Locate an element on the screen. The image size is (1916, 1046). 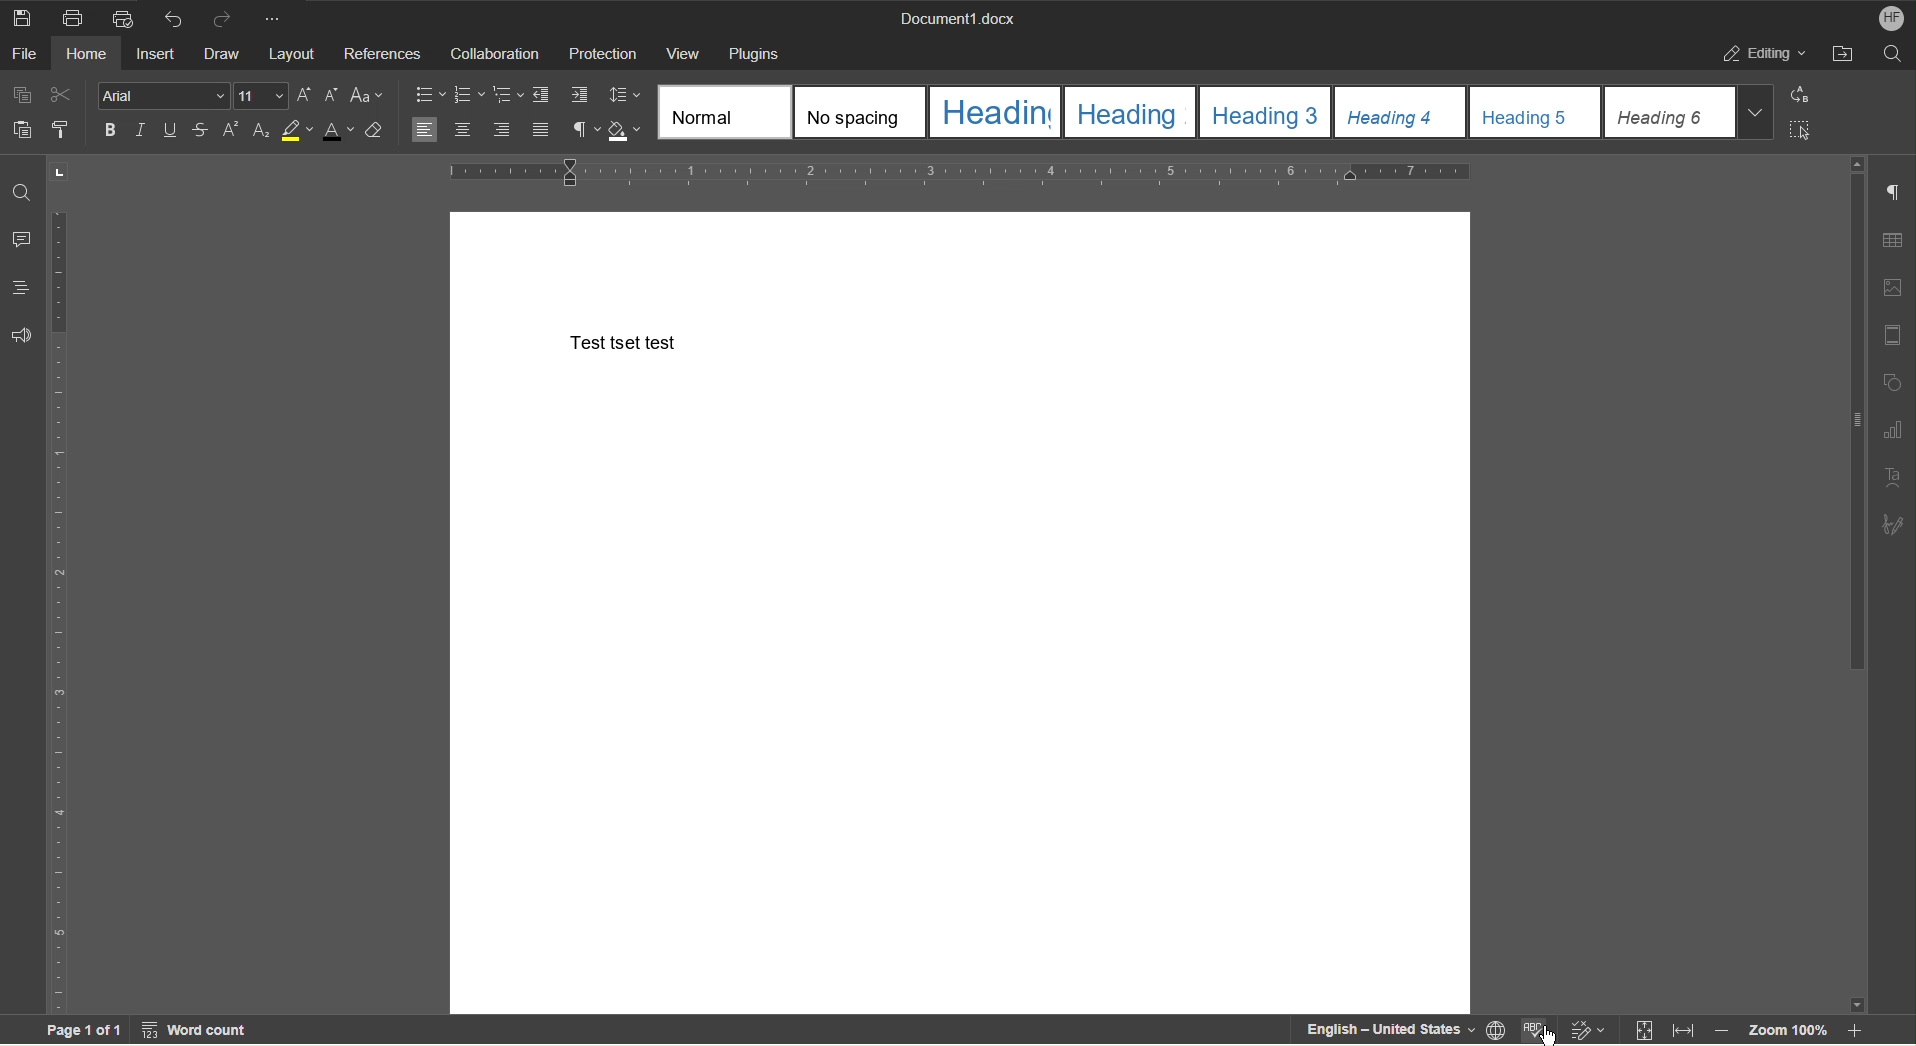
Font Size is located at coordinates (262, 96).